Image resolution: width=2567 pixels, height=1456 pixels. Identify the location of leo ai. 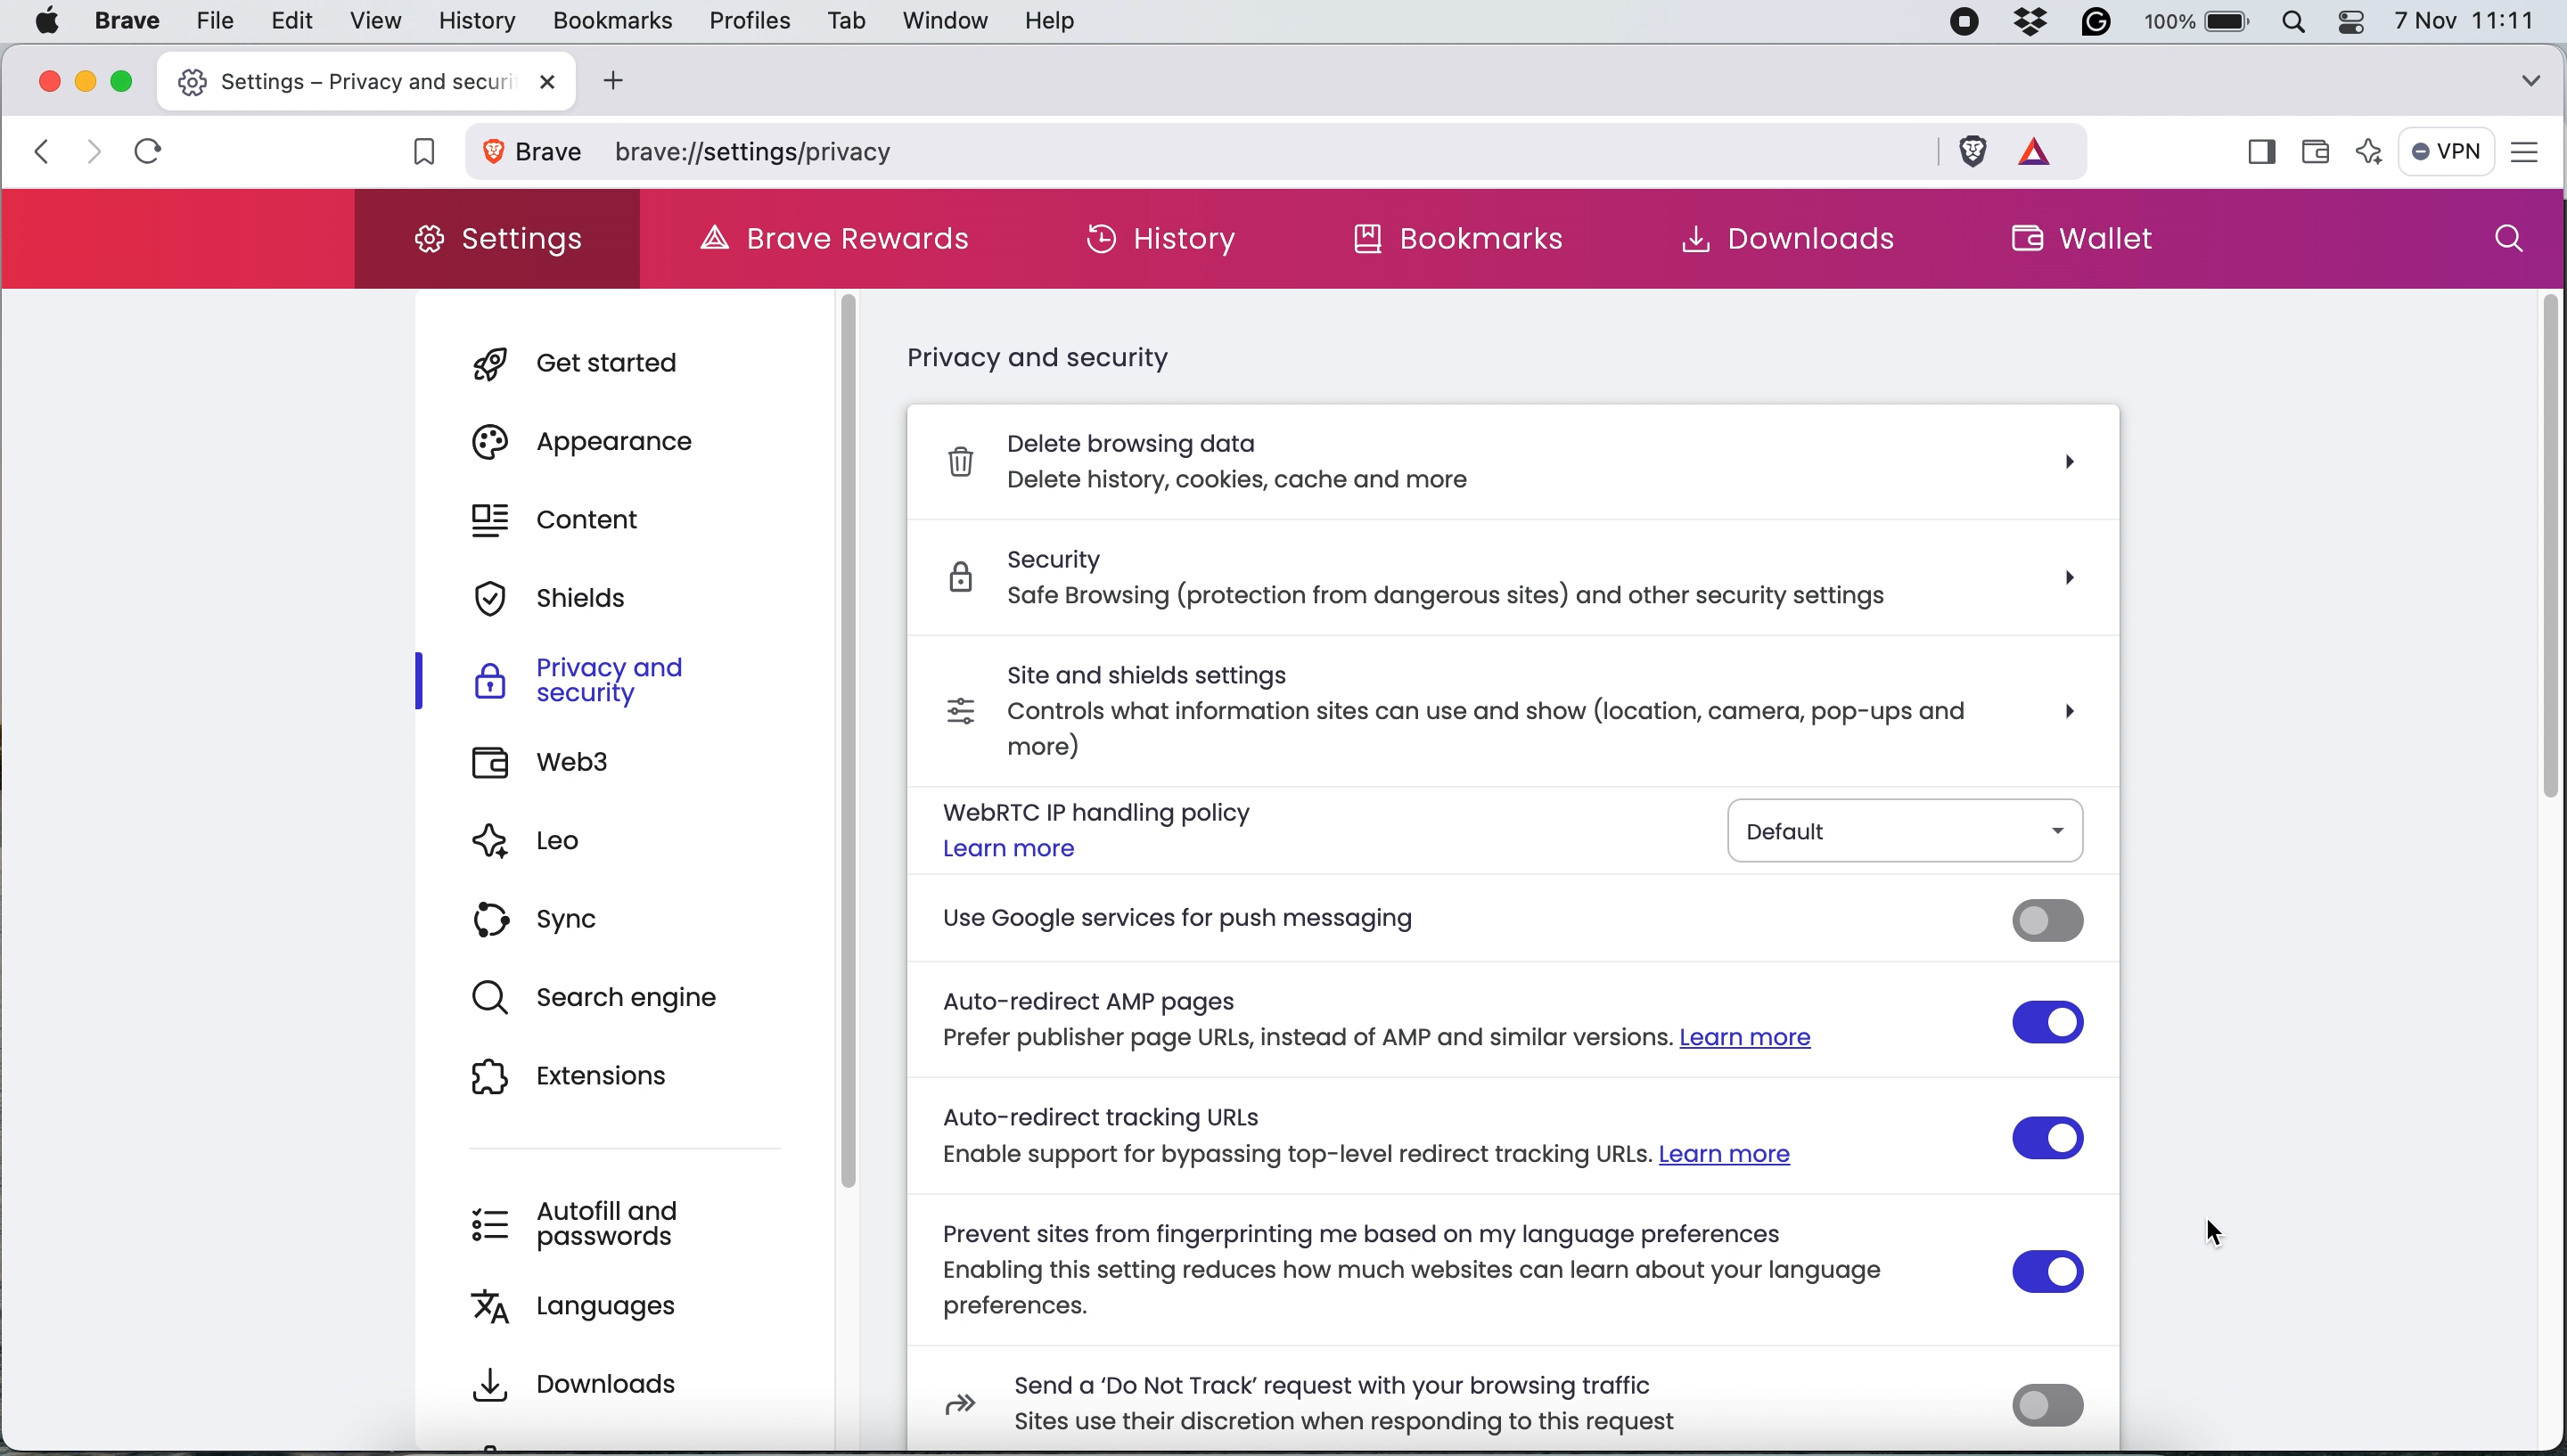
(2372, 155).